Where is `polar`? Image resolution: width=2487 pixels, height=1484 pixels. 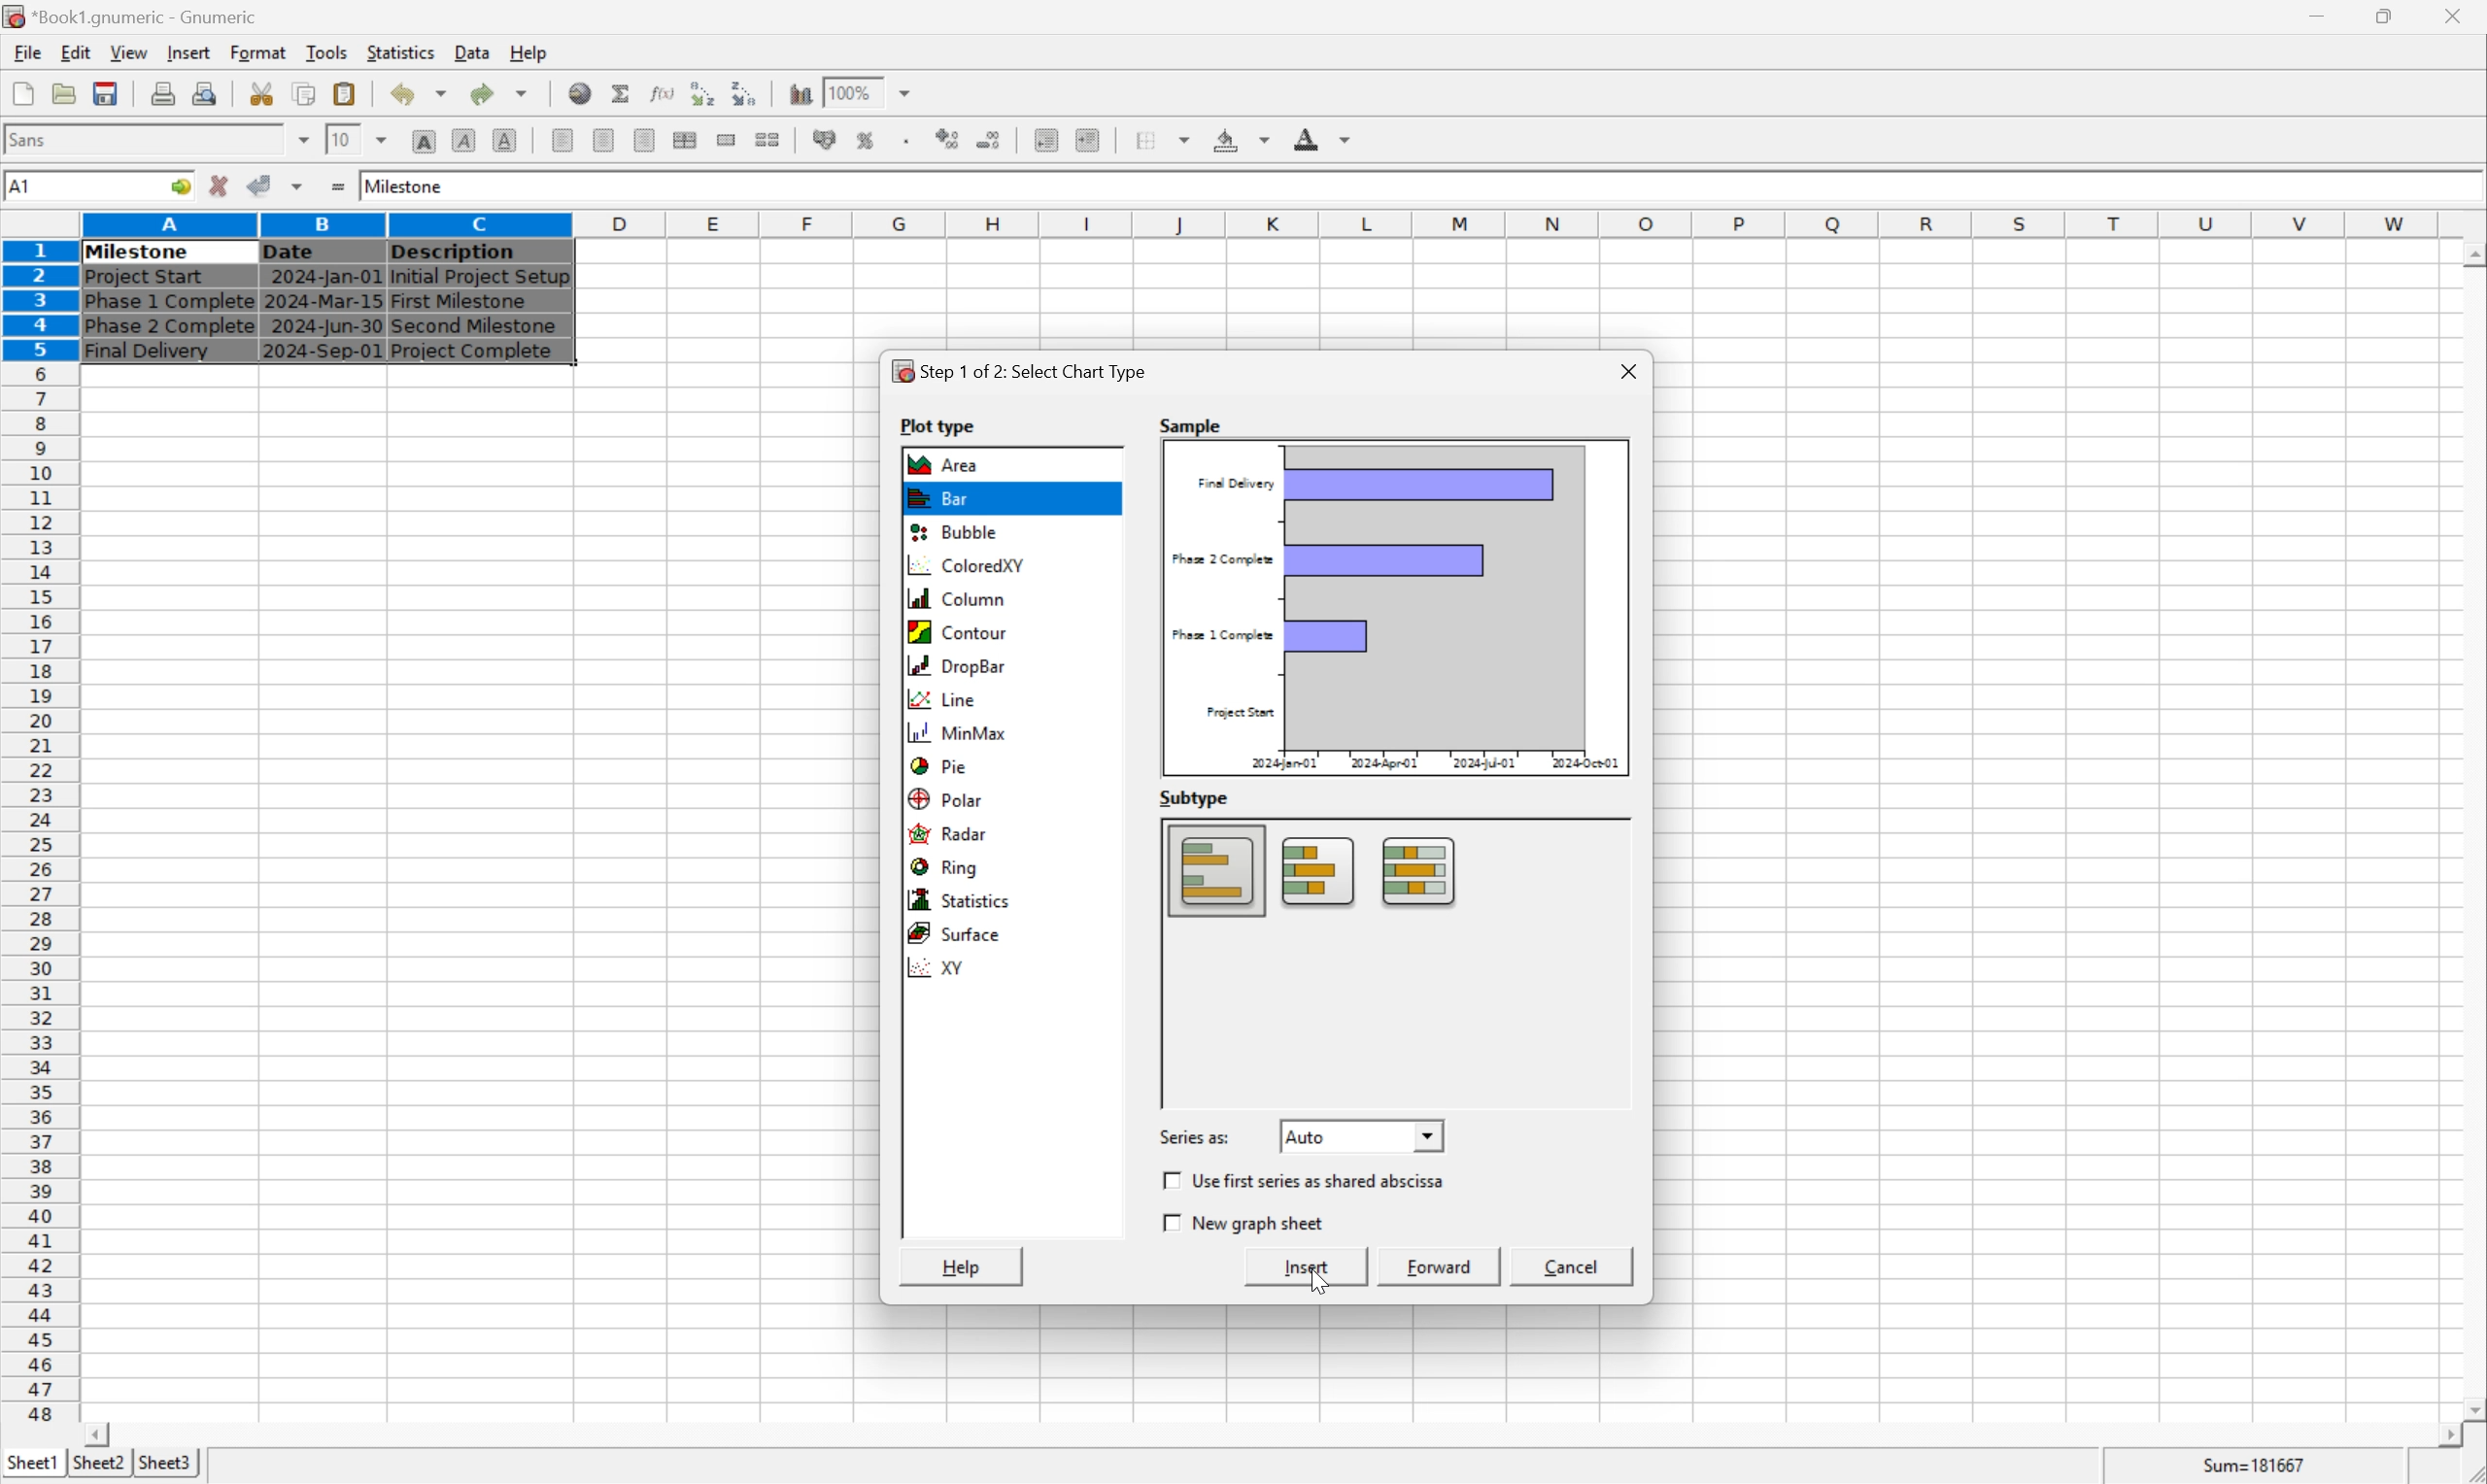 polar is located at coordinates (948, 797).